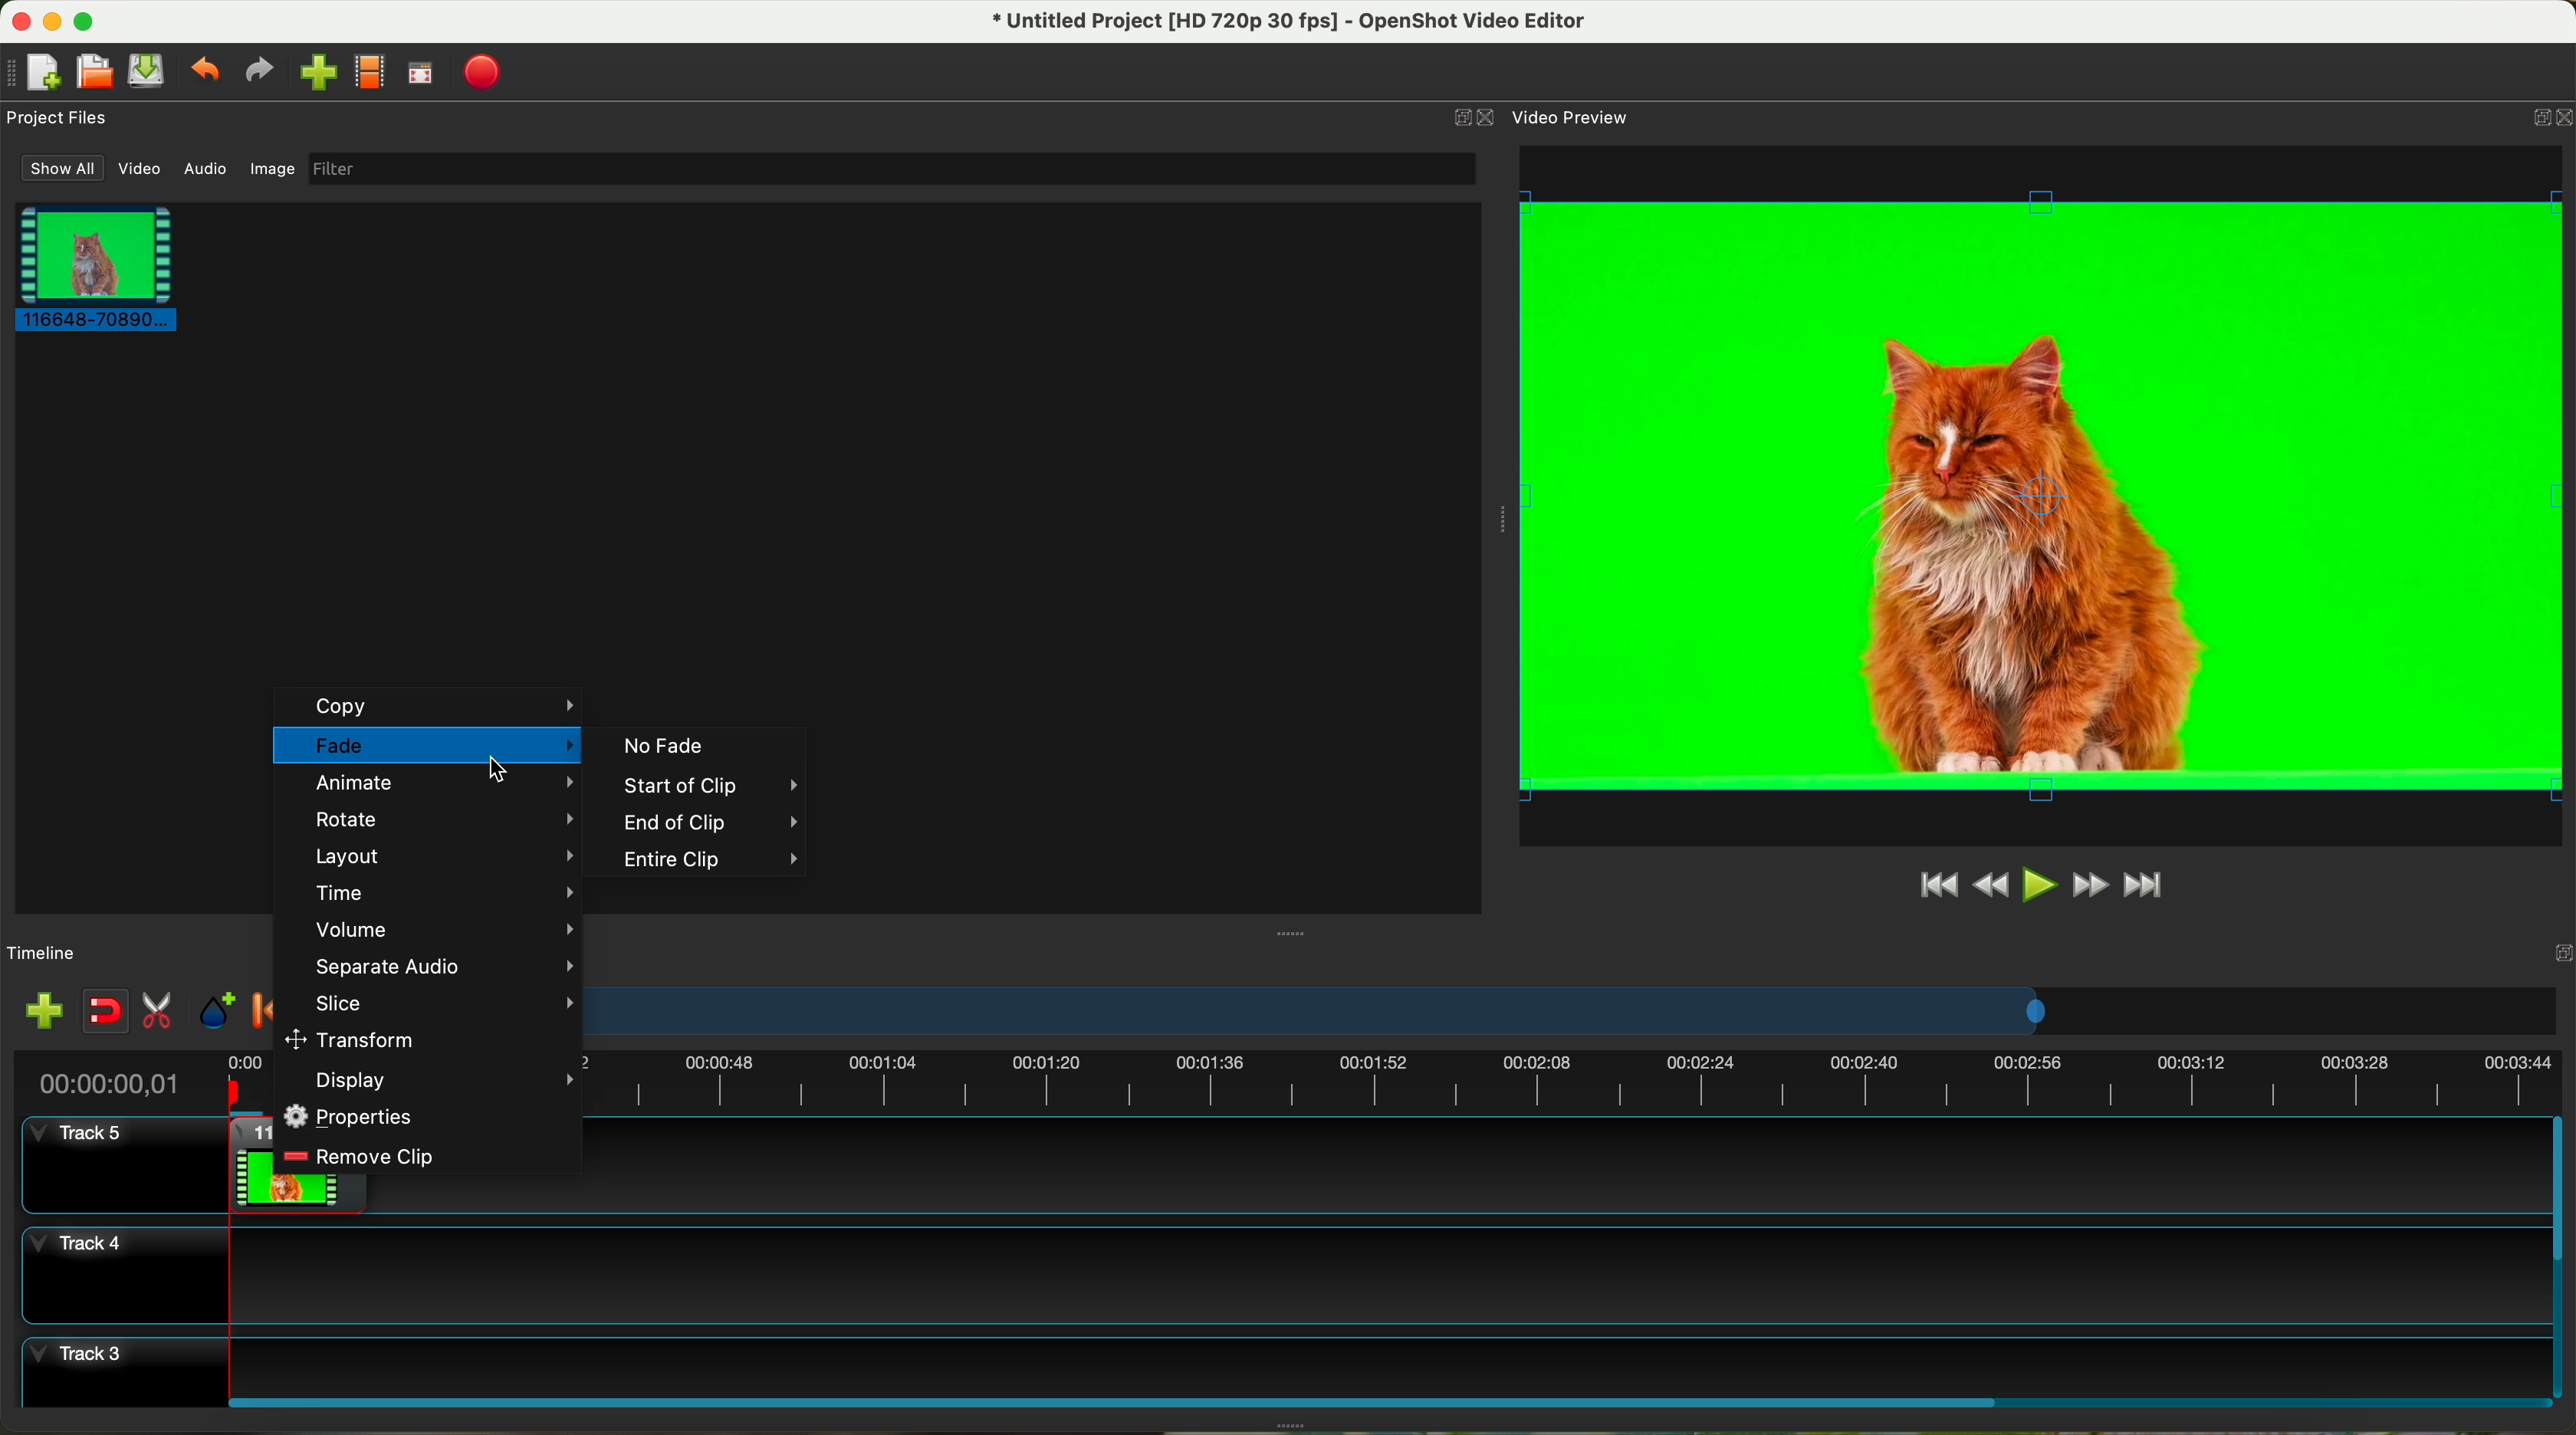 This screenshot has width=2576, height=1435. What do you see at coordinates (141, 169) in the screenshot?
I see `video` at bounding box center [141, 169].